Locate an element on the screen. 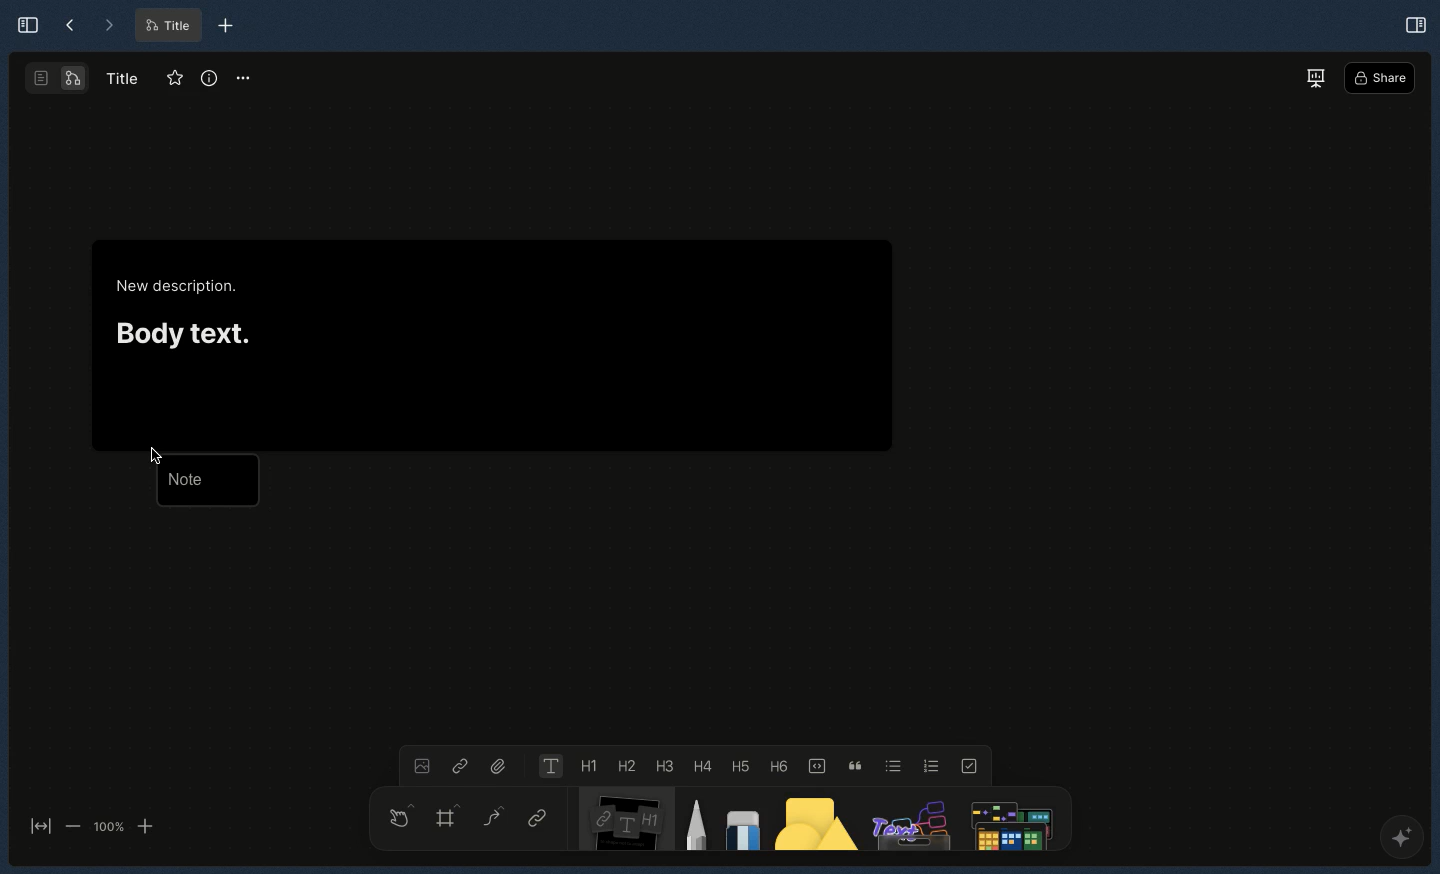 The width and height of the screenshot is (1440, 874). New description. is located at coordinates (179, 287).